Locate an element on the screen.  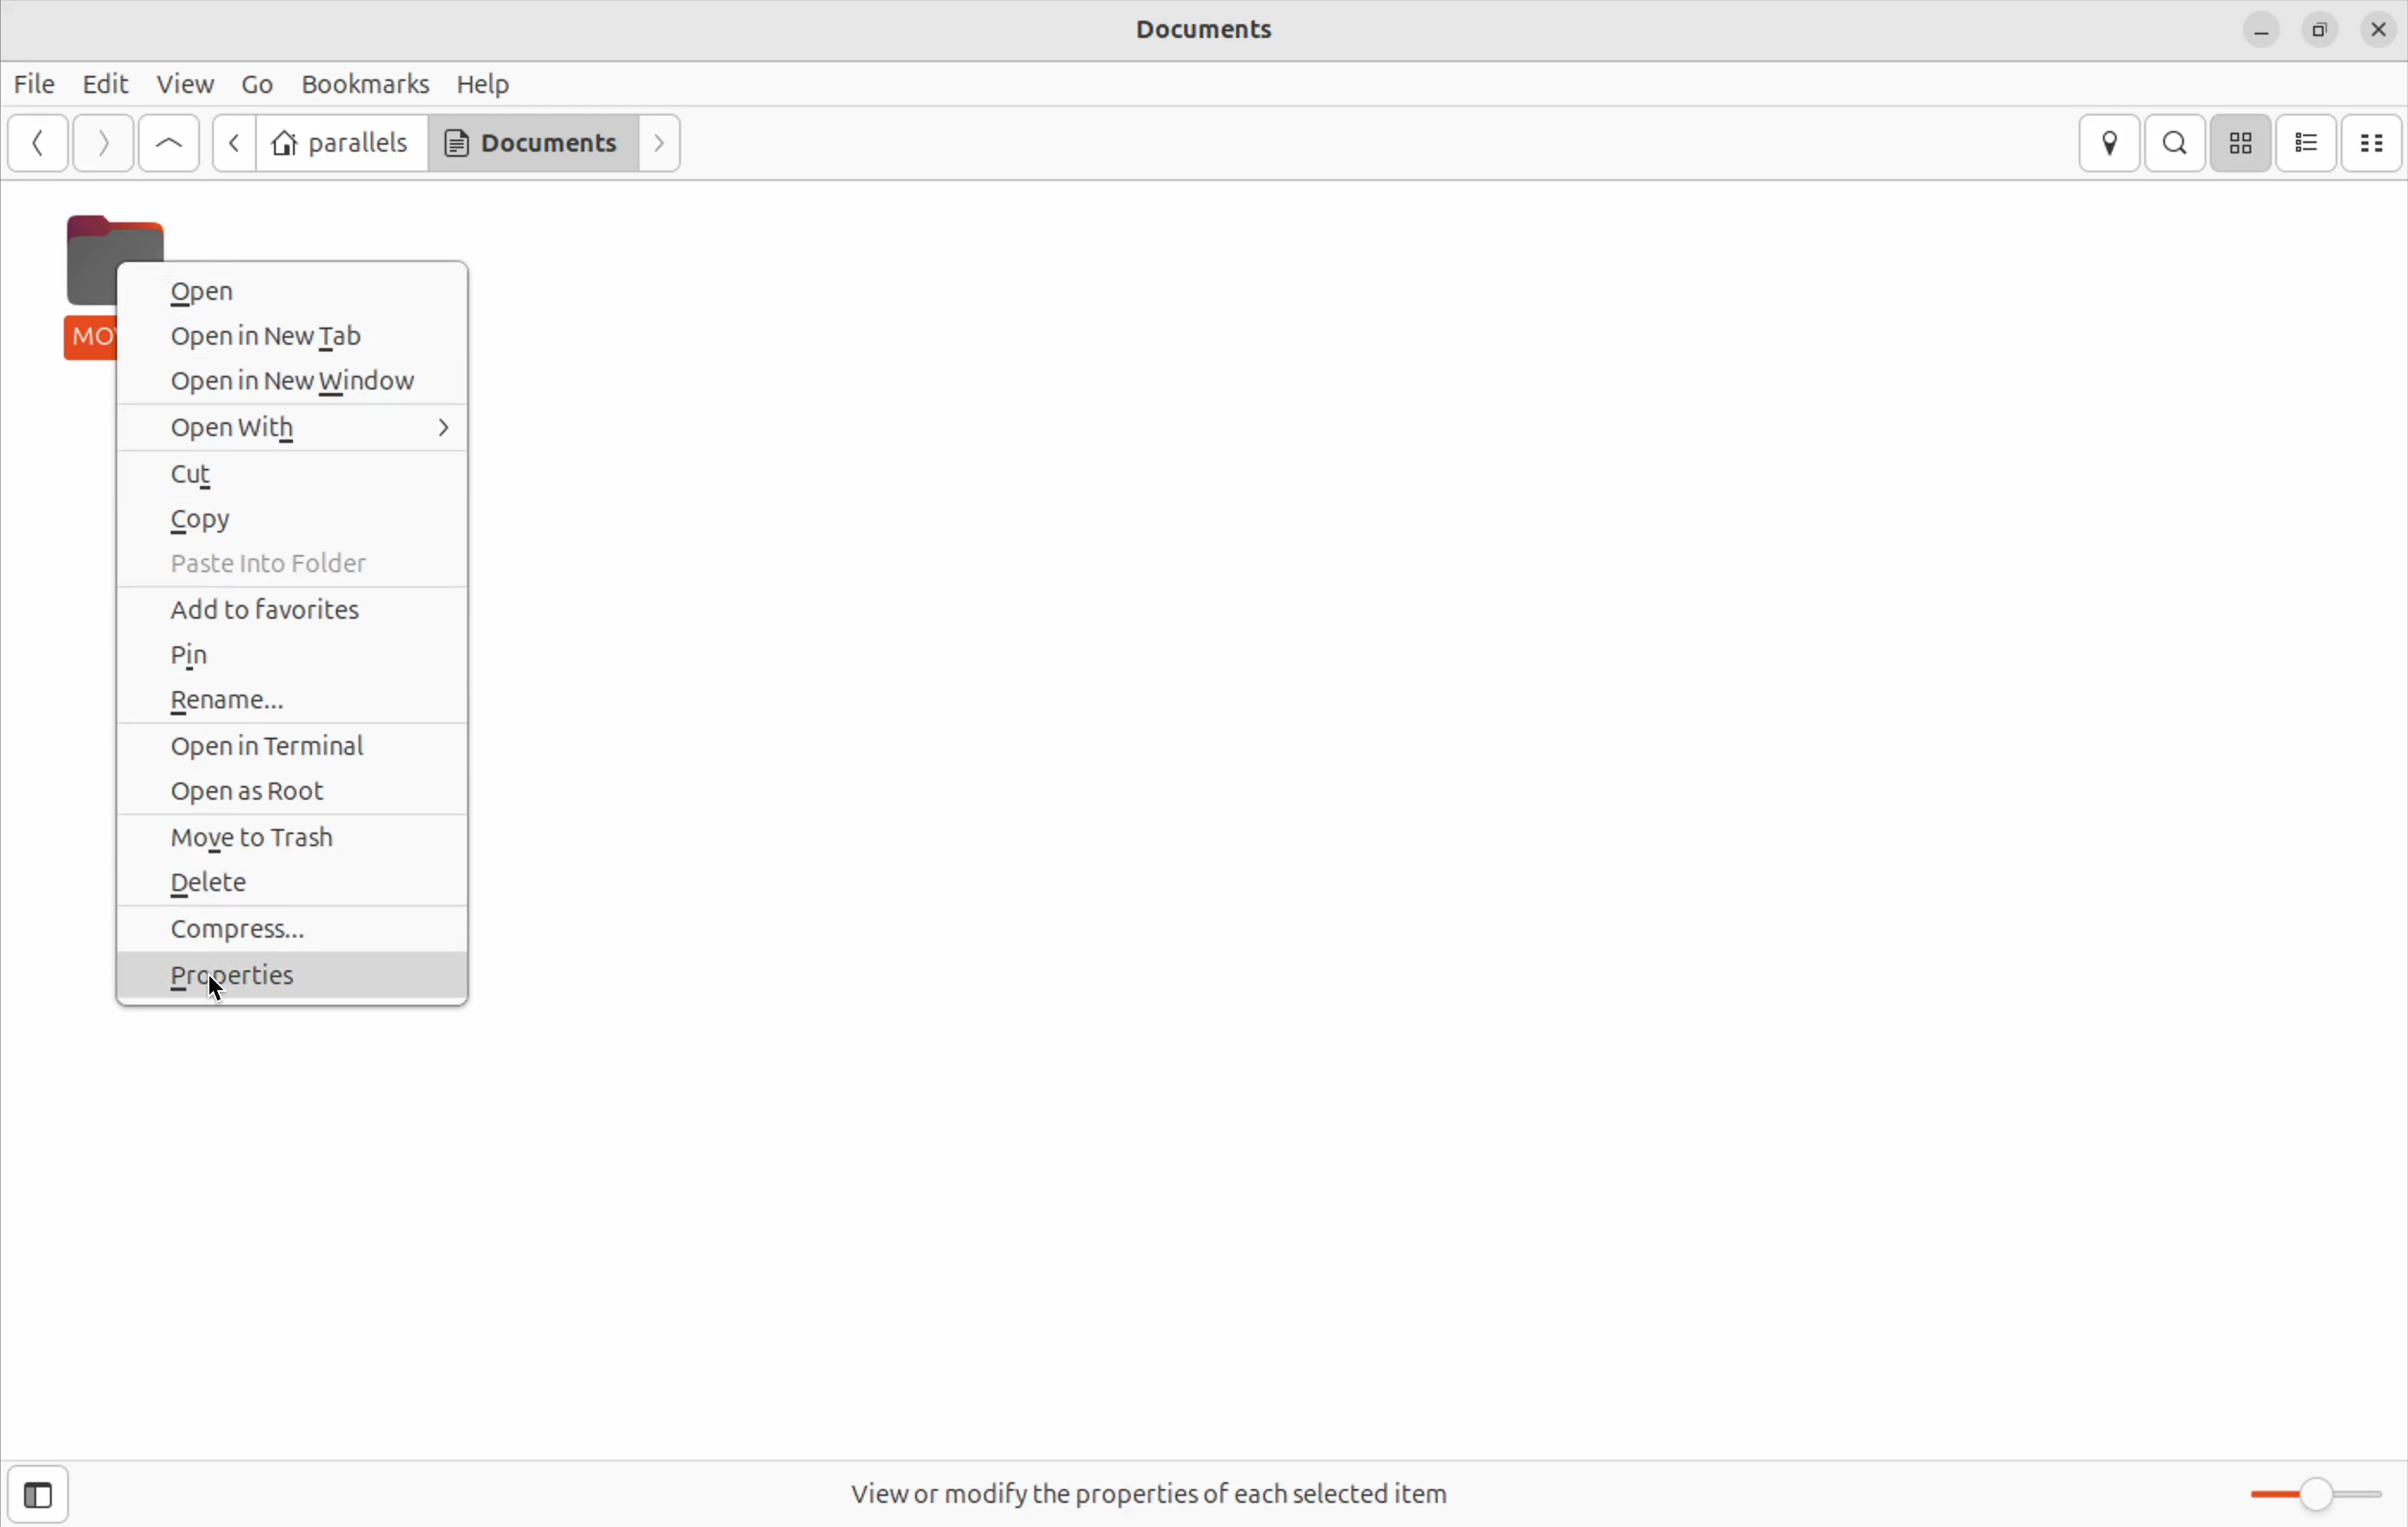
Open in New Window is located at coordinates (299, 383).